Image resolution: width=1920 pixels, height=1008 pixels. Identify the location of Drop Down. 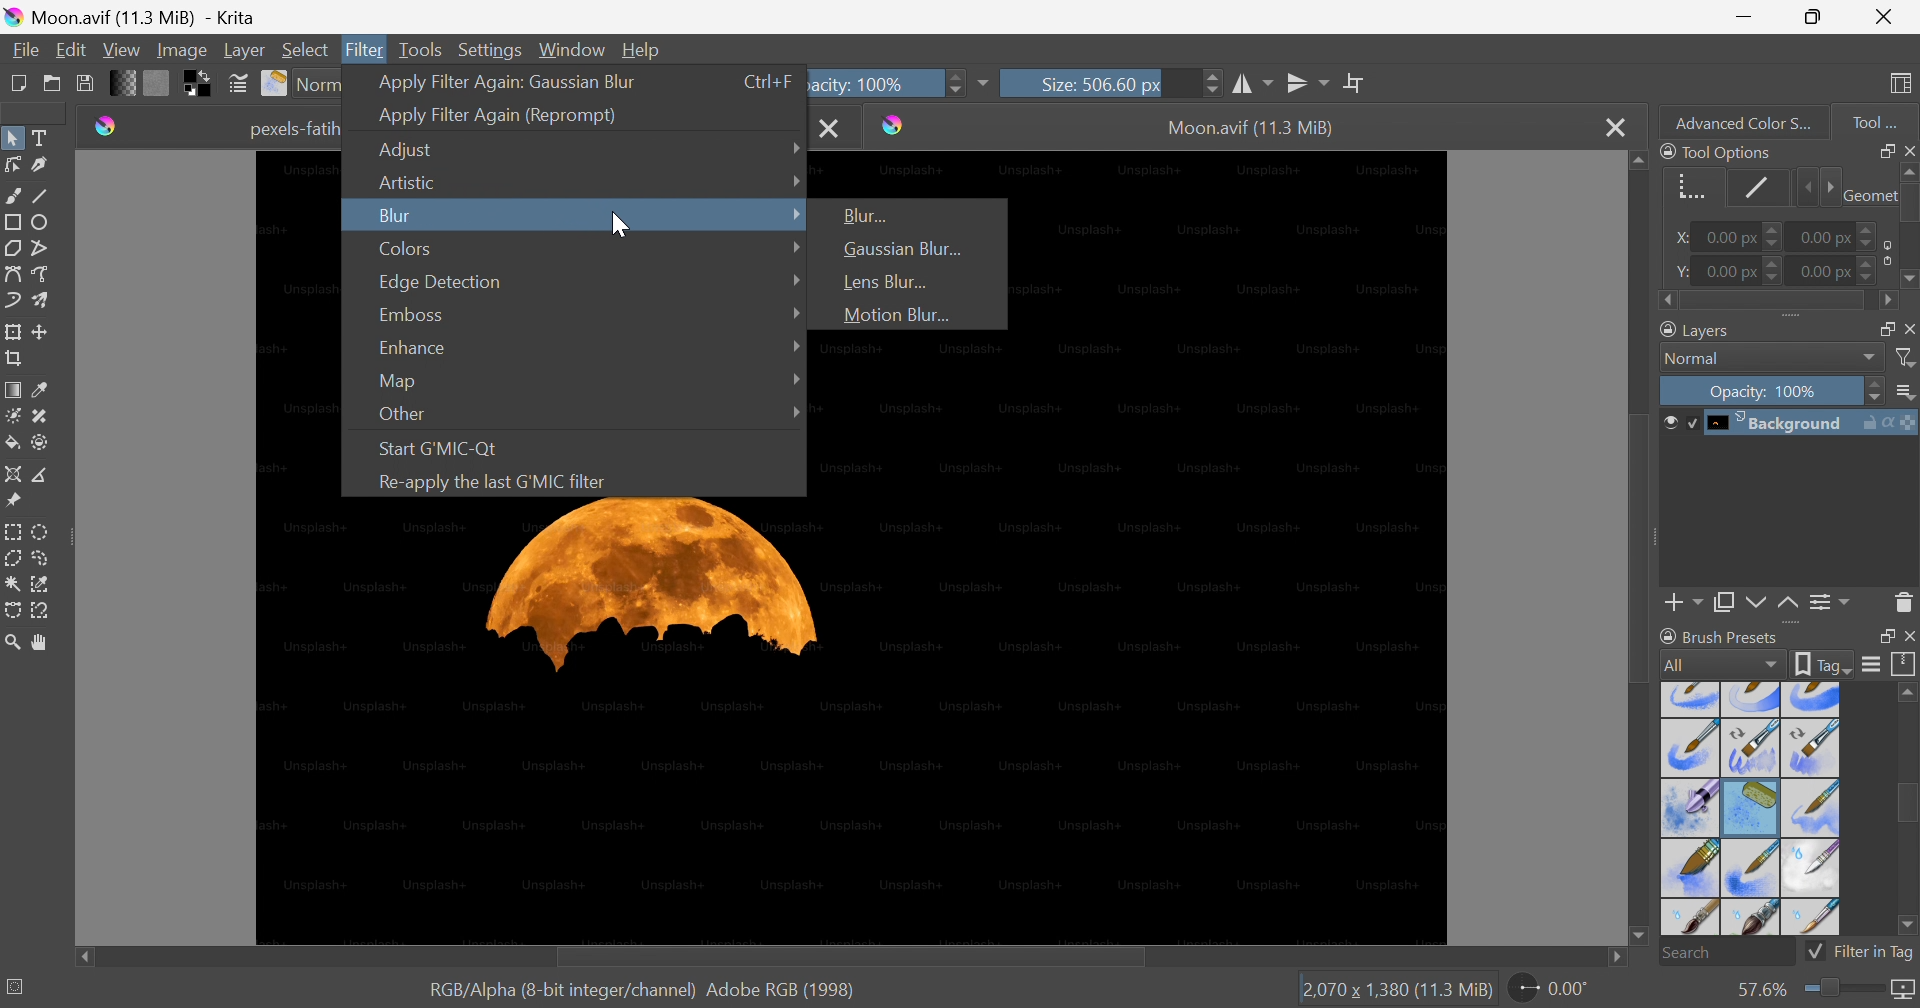
(795, 377).